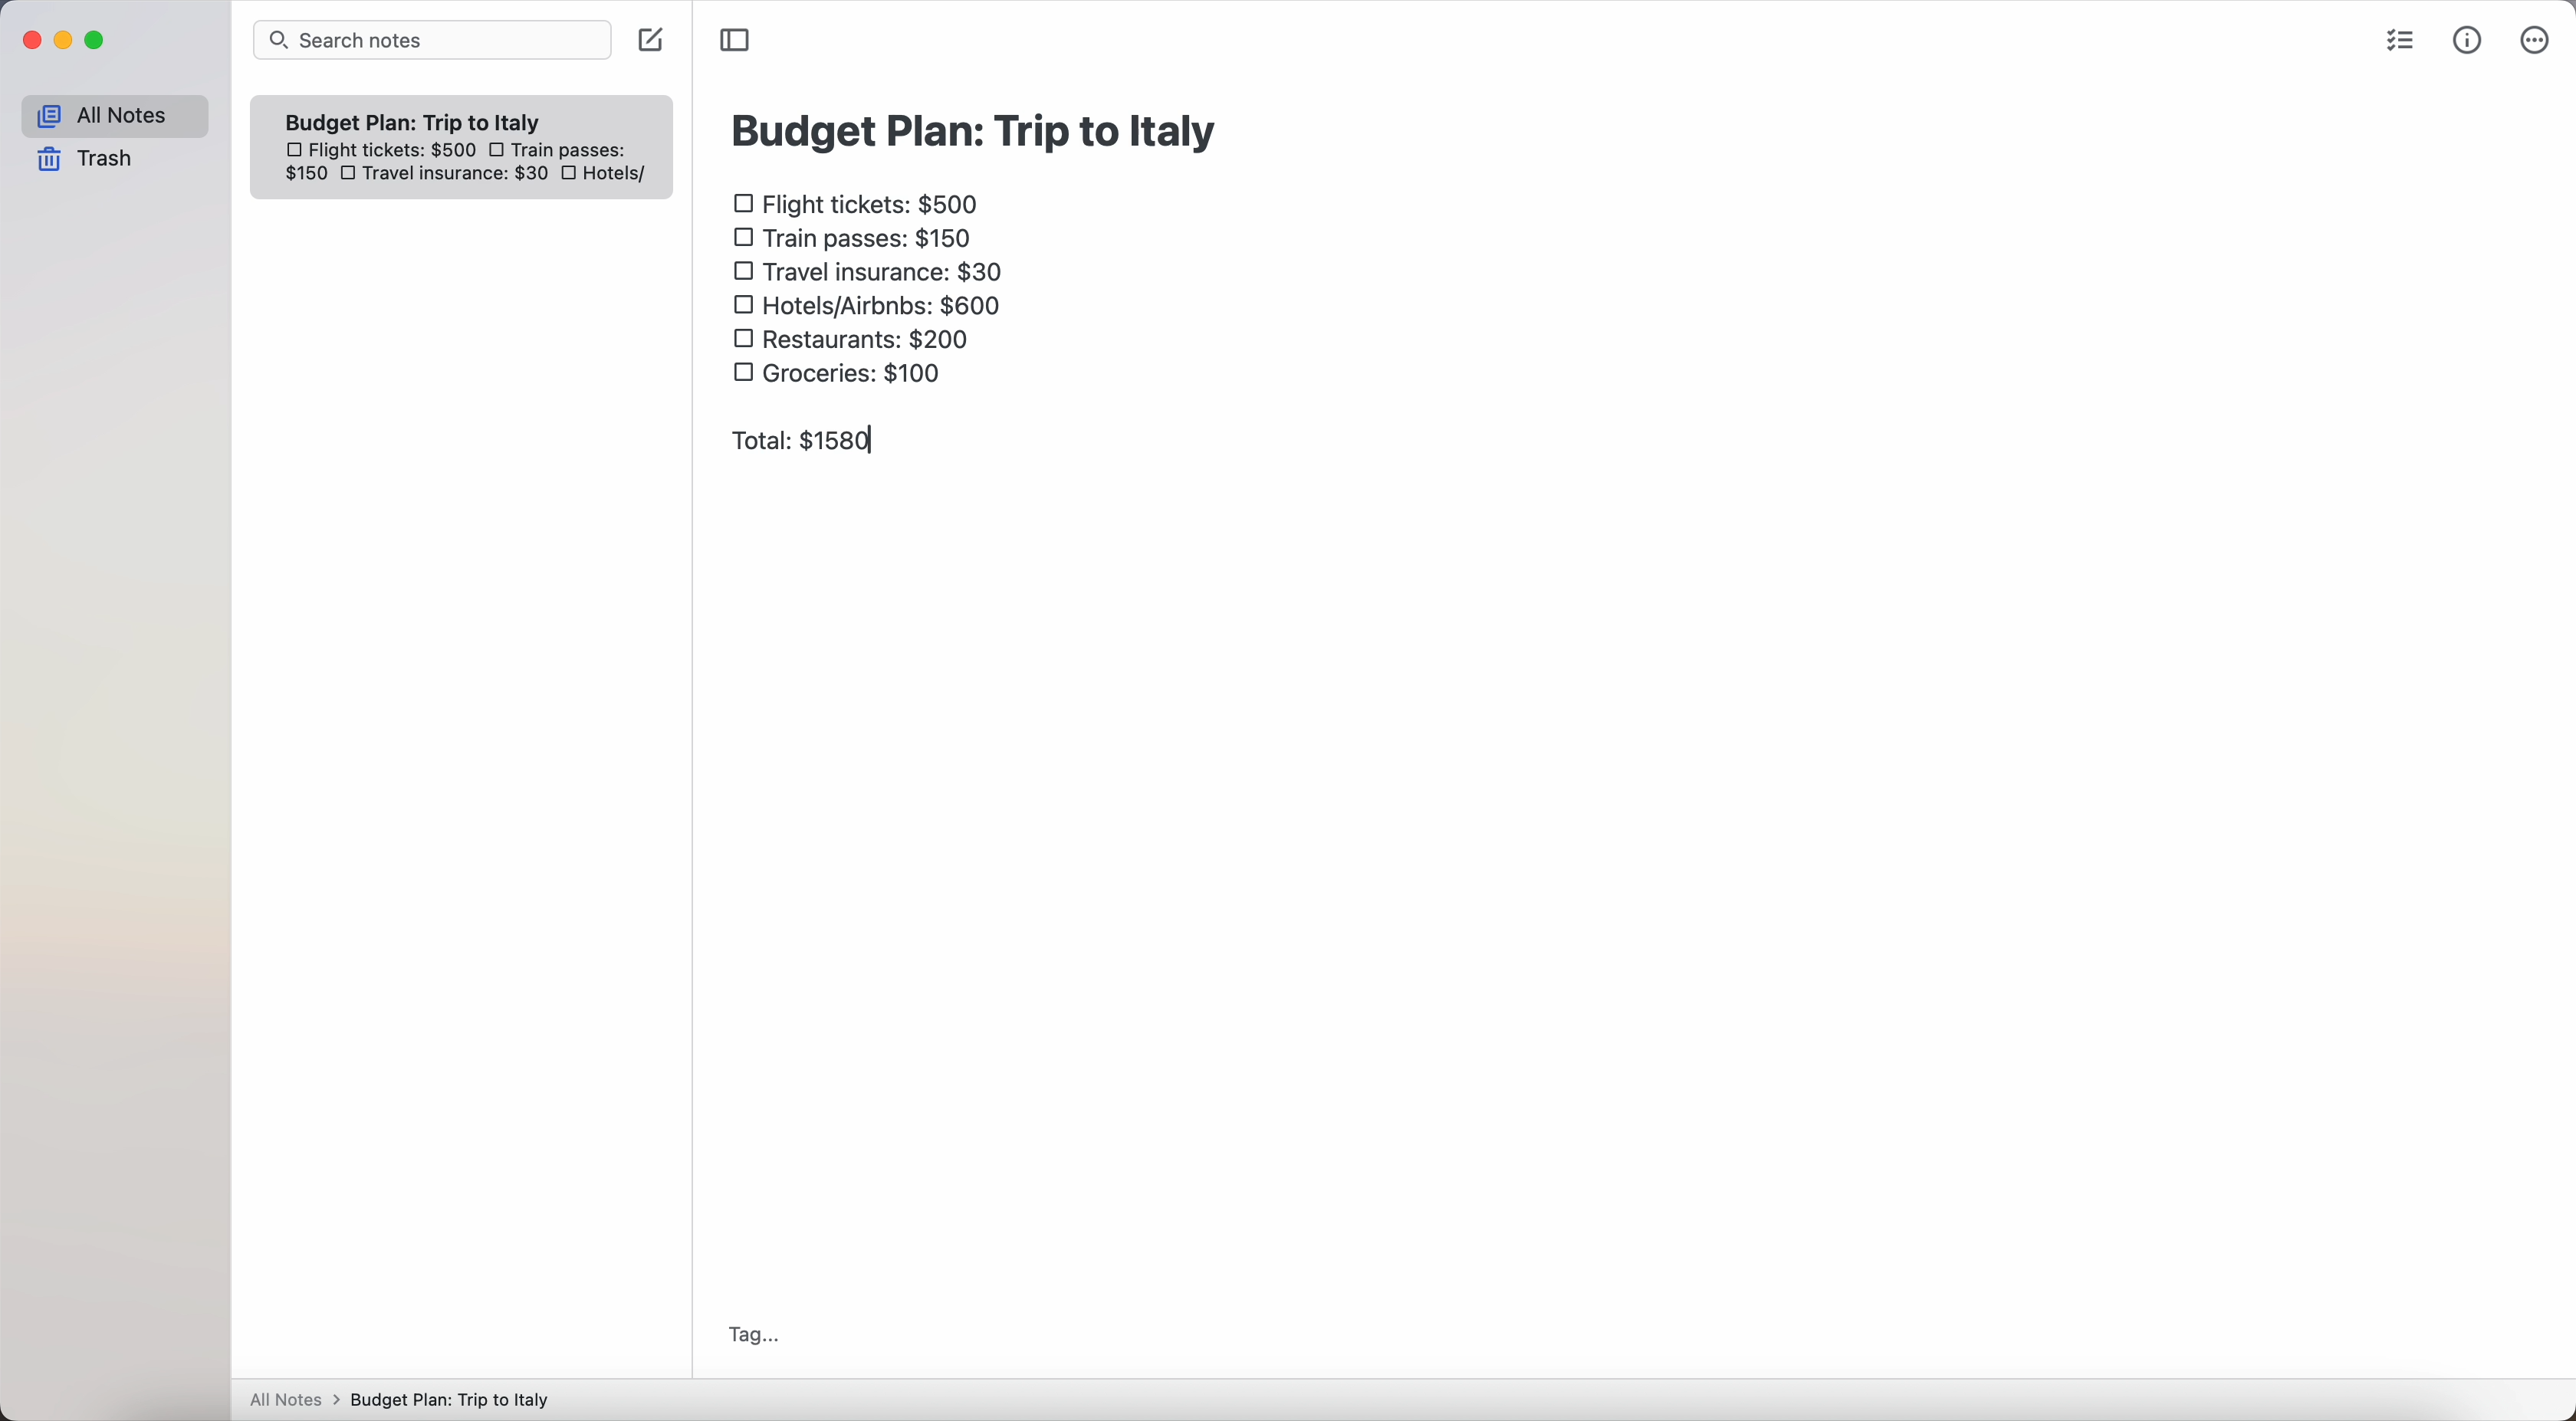  I want to click on groceries: $100 checkbox, so click(828, 375).